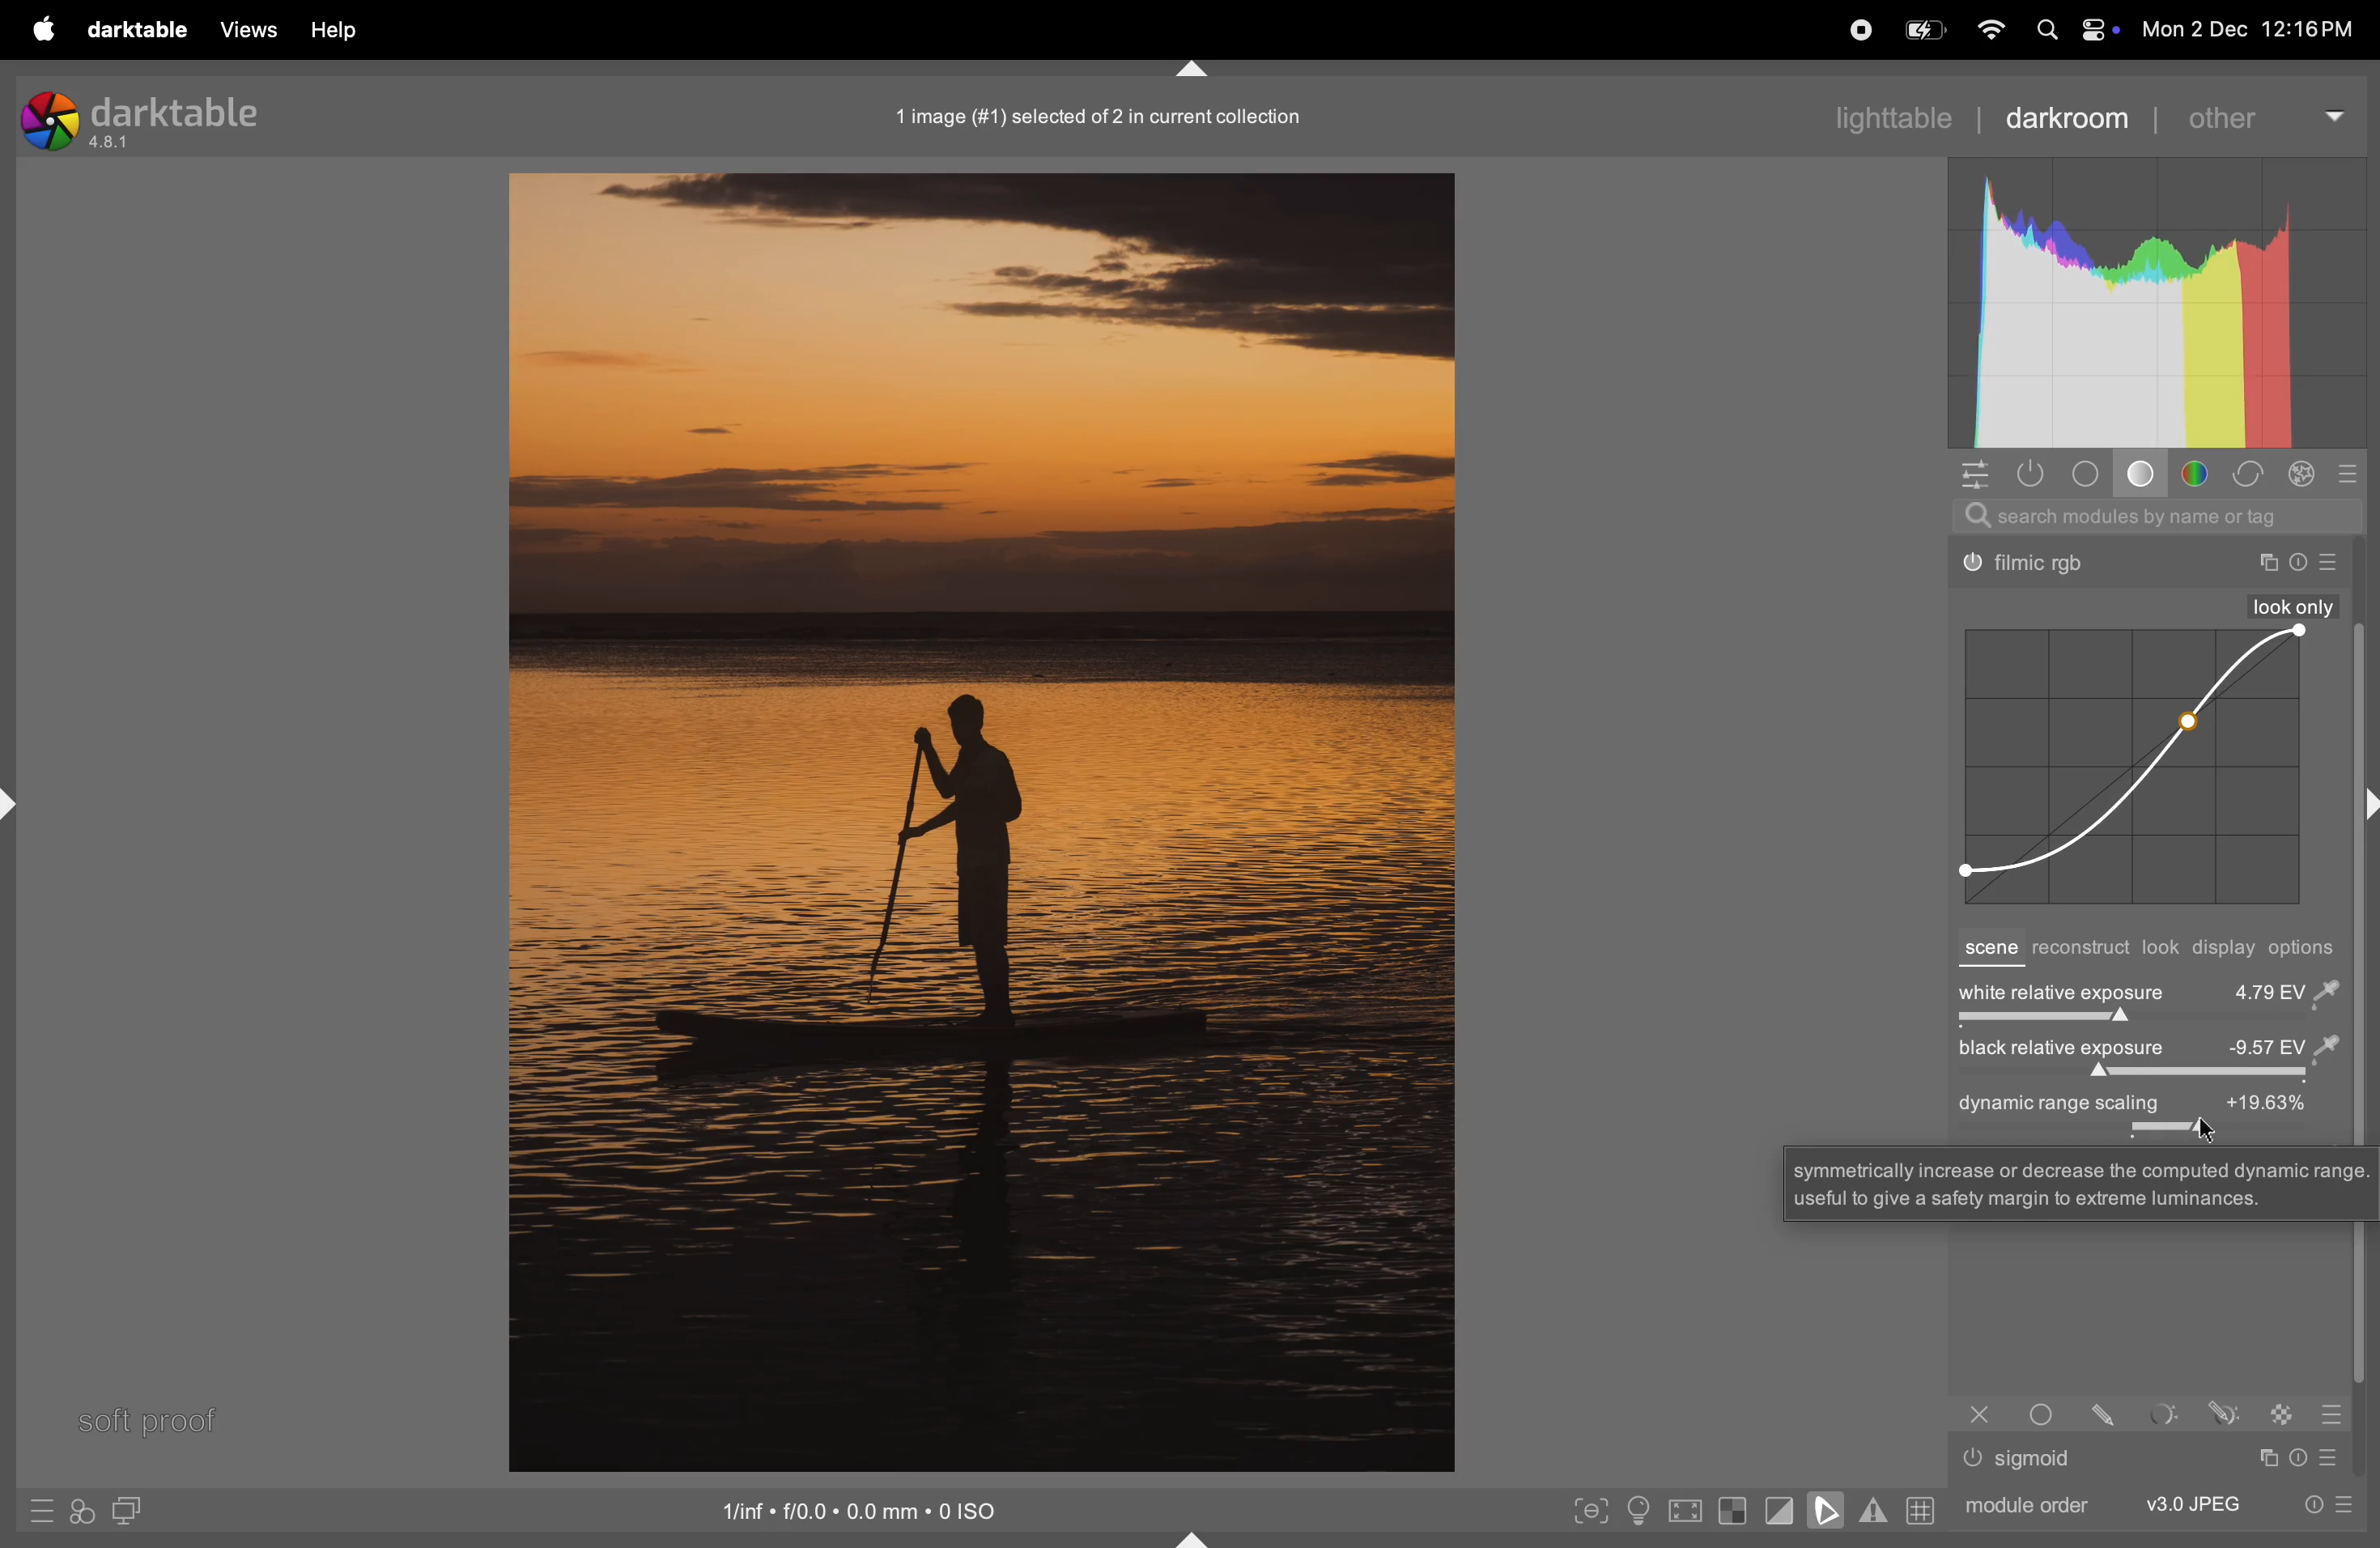 This screenshot has height=1548, width=2380. Describe the element at coordinates (1918, 1509) in the screenshot. I see `grid` at that location.